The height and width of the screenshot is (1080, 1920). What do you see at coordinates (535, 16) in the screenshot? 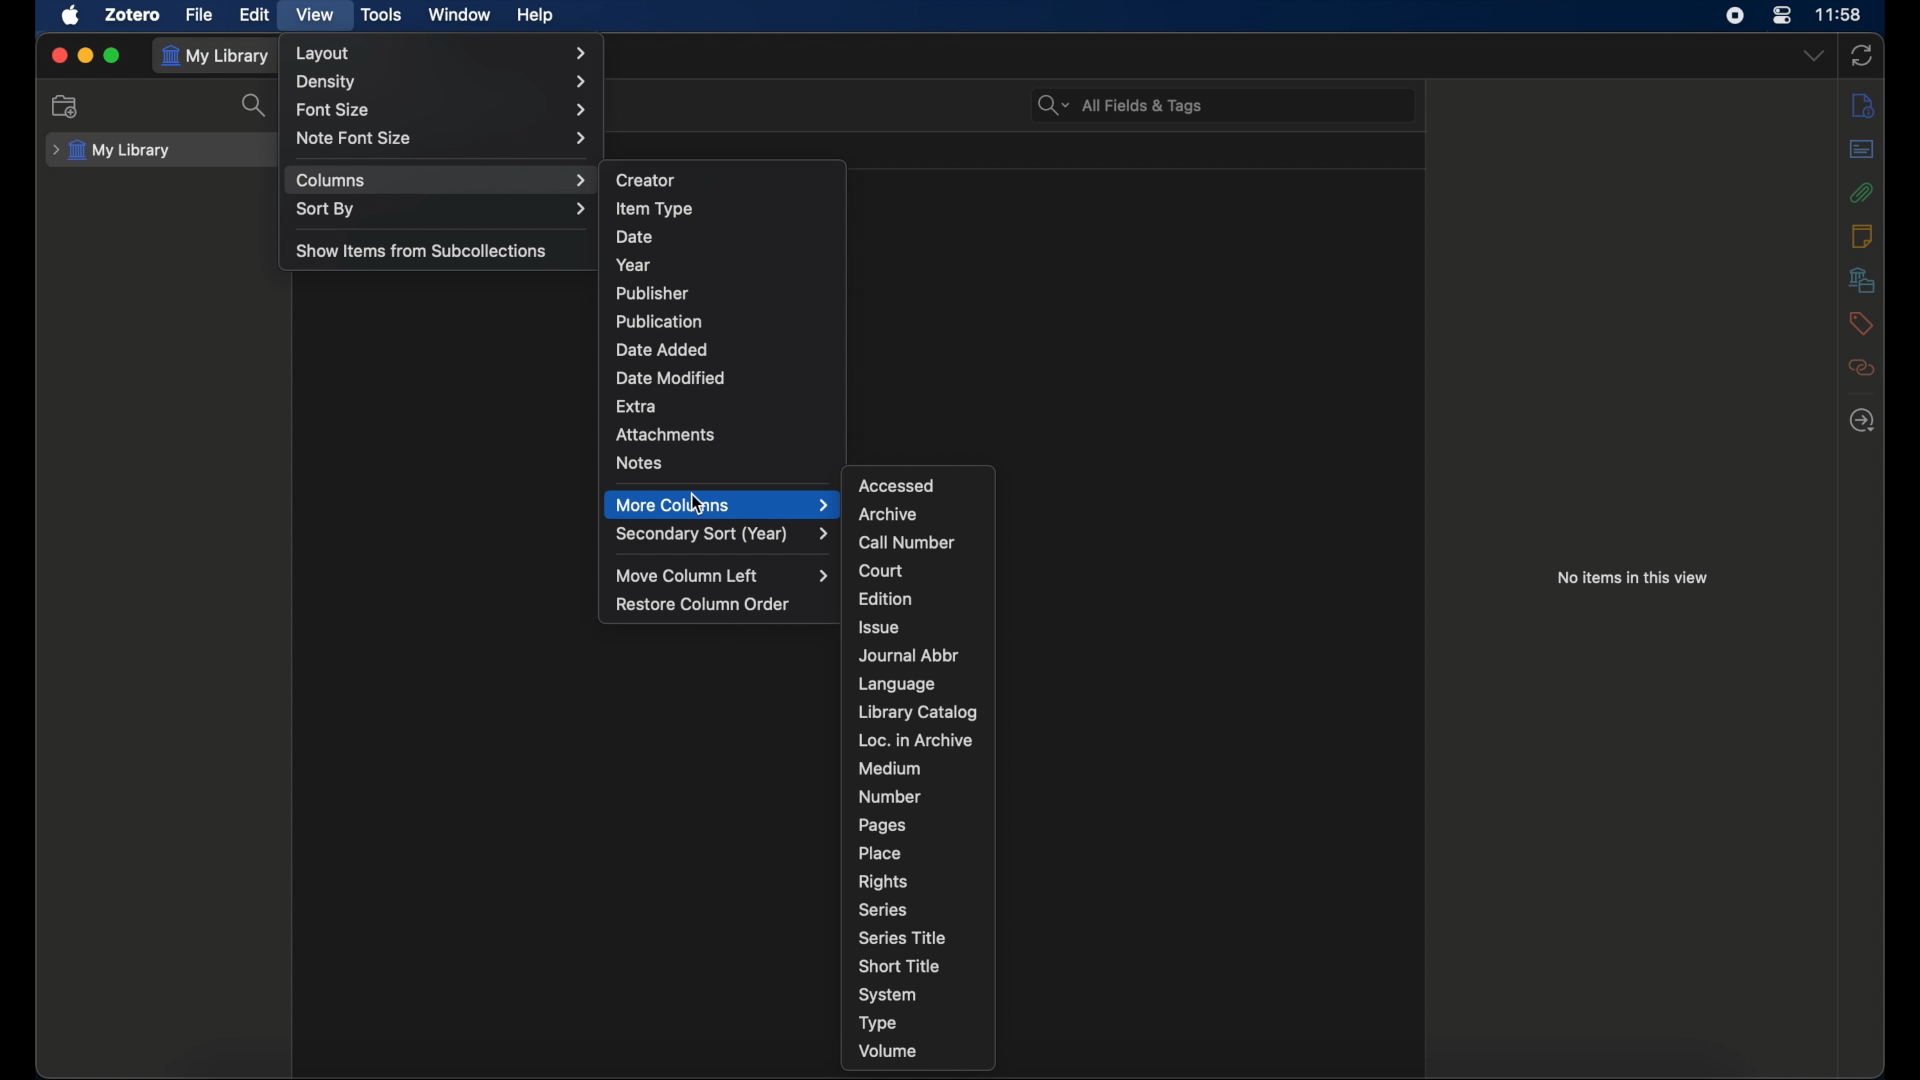
I see `help` at bounding box center [535, 16].